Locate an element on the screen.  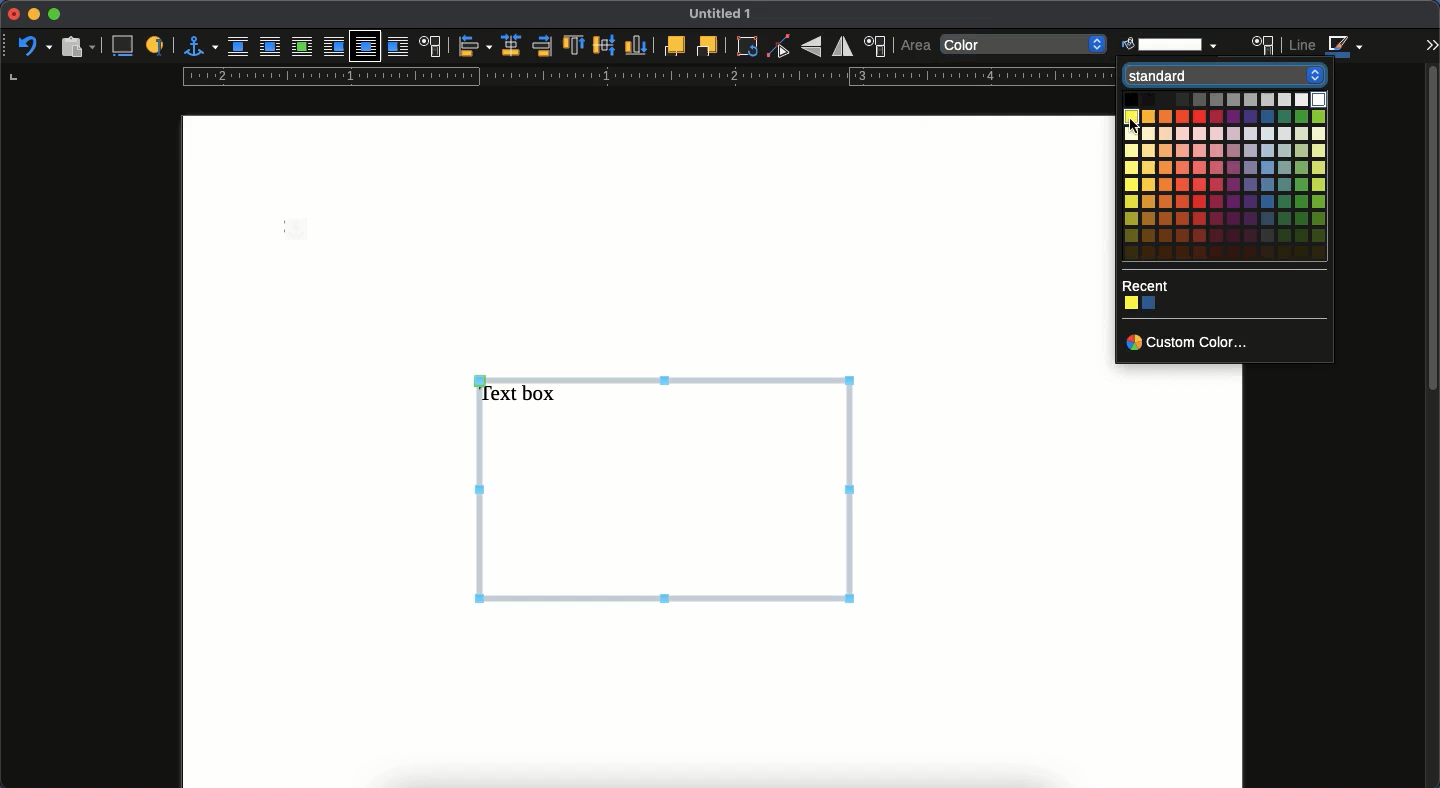
none is located at coordinates (240, 47).